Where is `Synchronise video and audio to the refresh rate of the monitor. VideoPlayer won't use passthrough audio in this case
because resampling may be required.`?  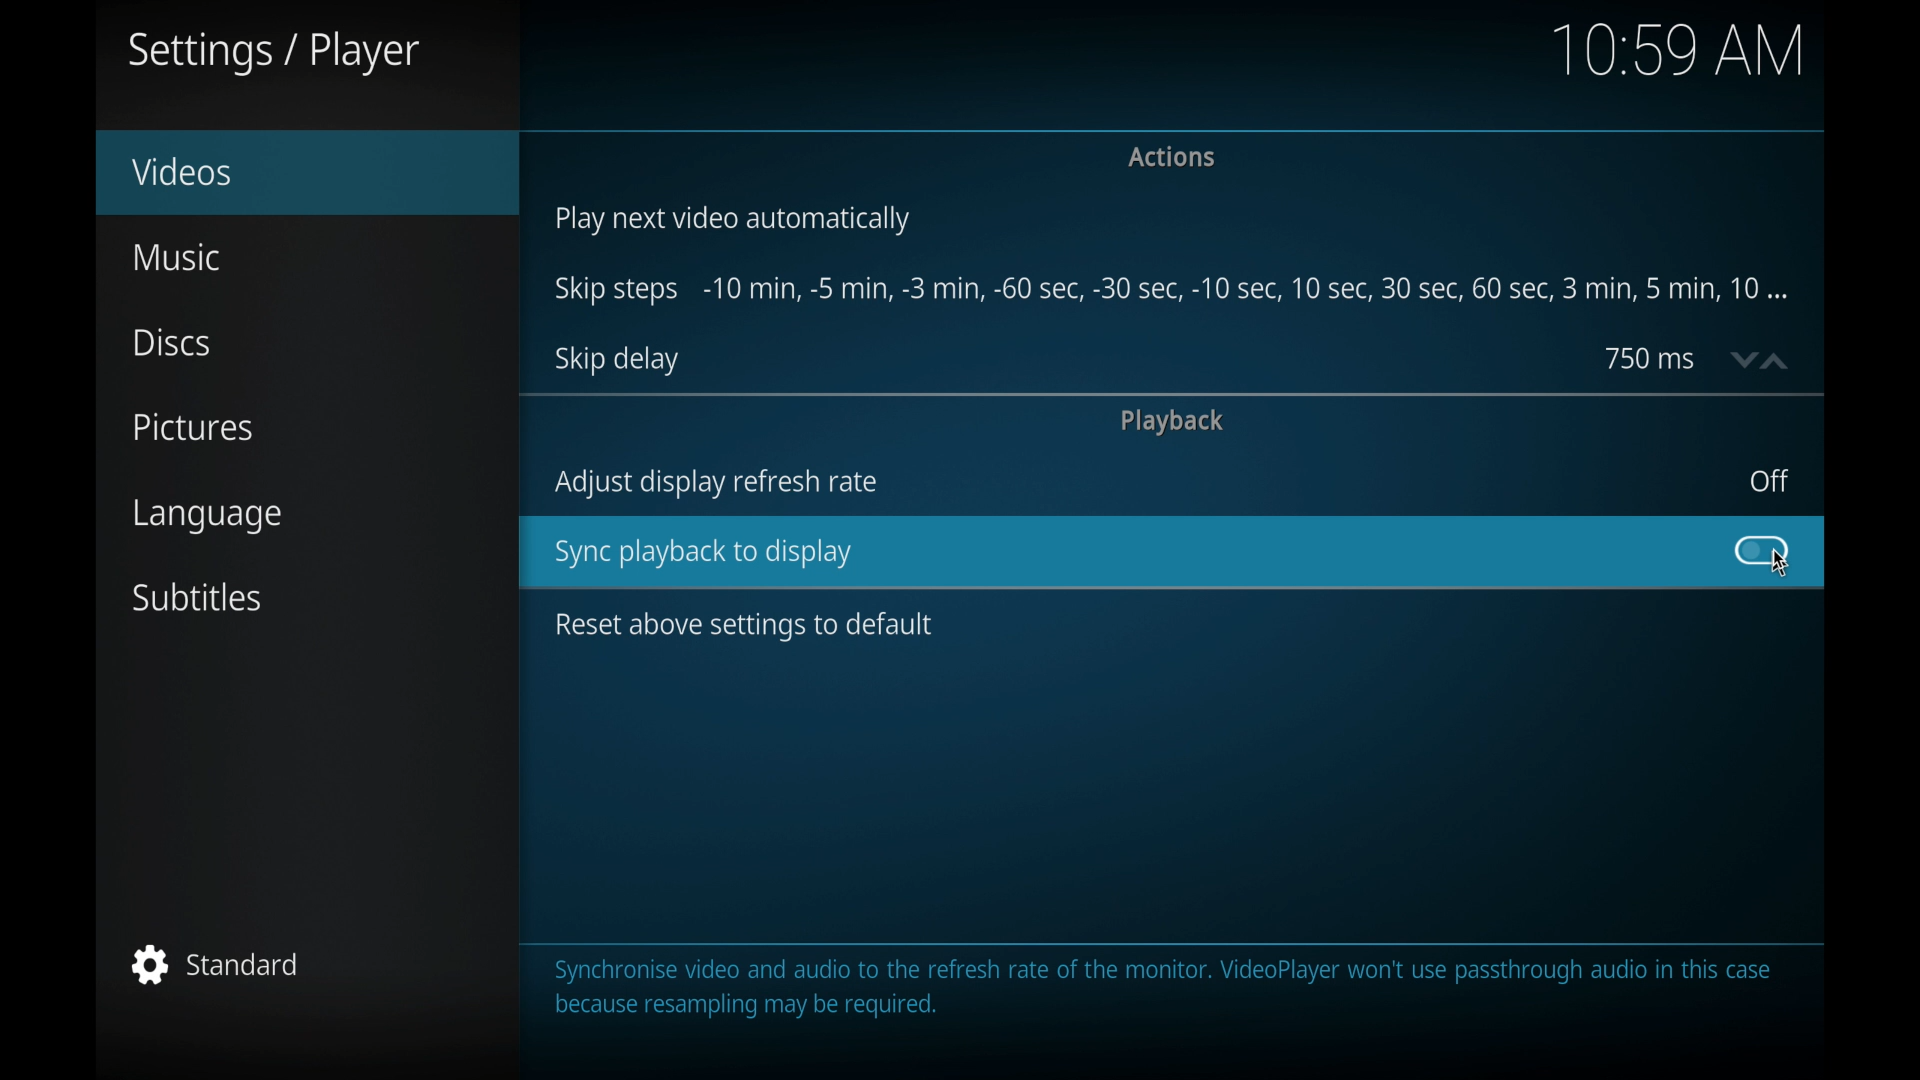
Synchronise video and audio to the refresh rate of the monitor. VideoPlayer won't use passthrough audio in this case
because resampling may be required. is located at coordinates (1175, 987).